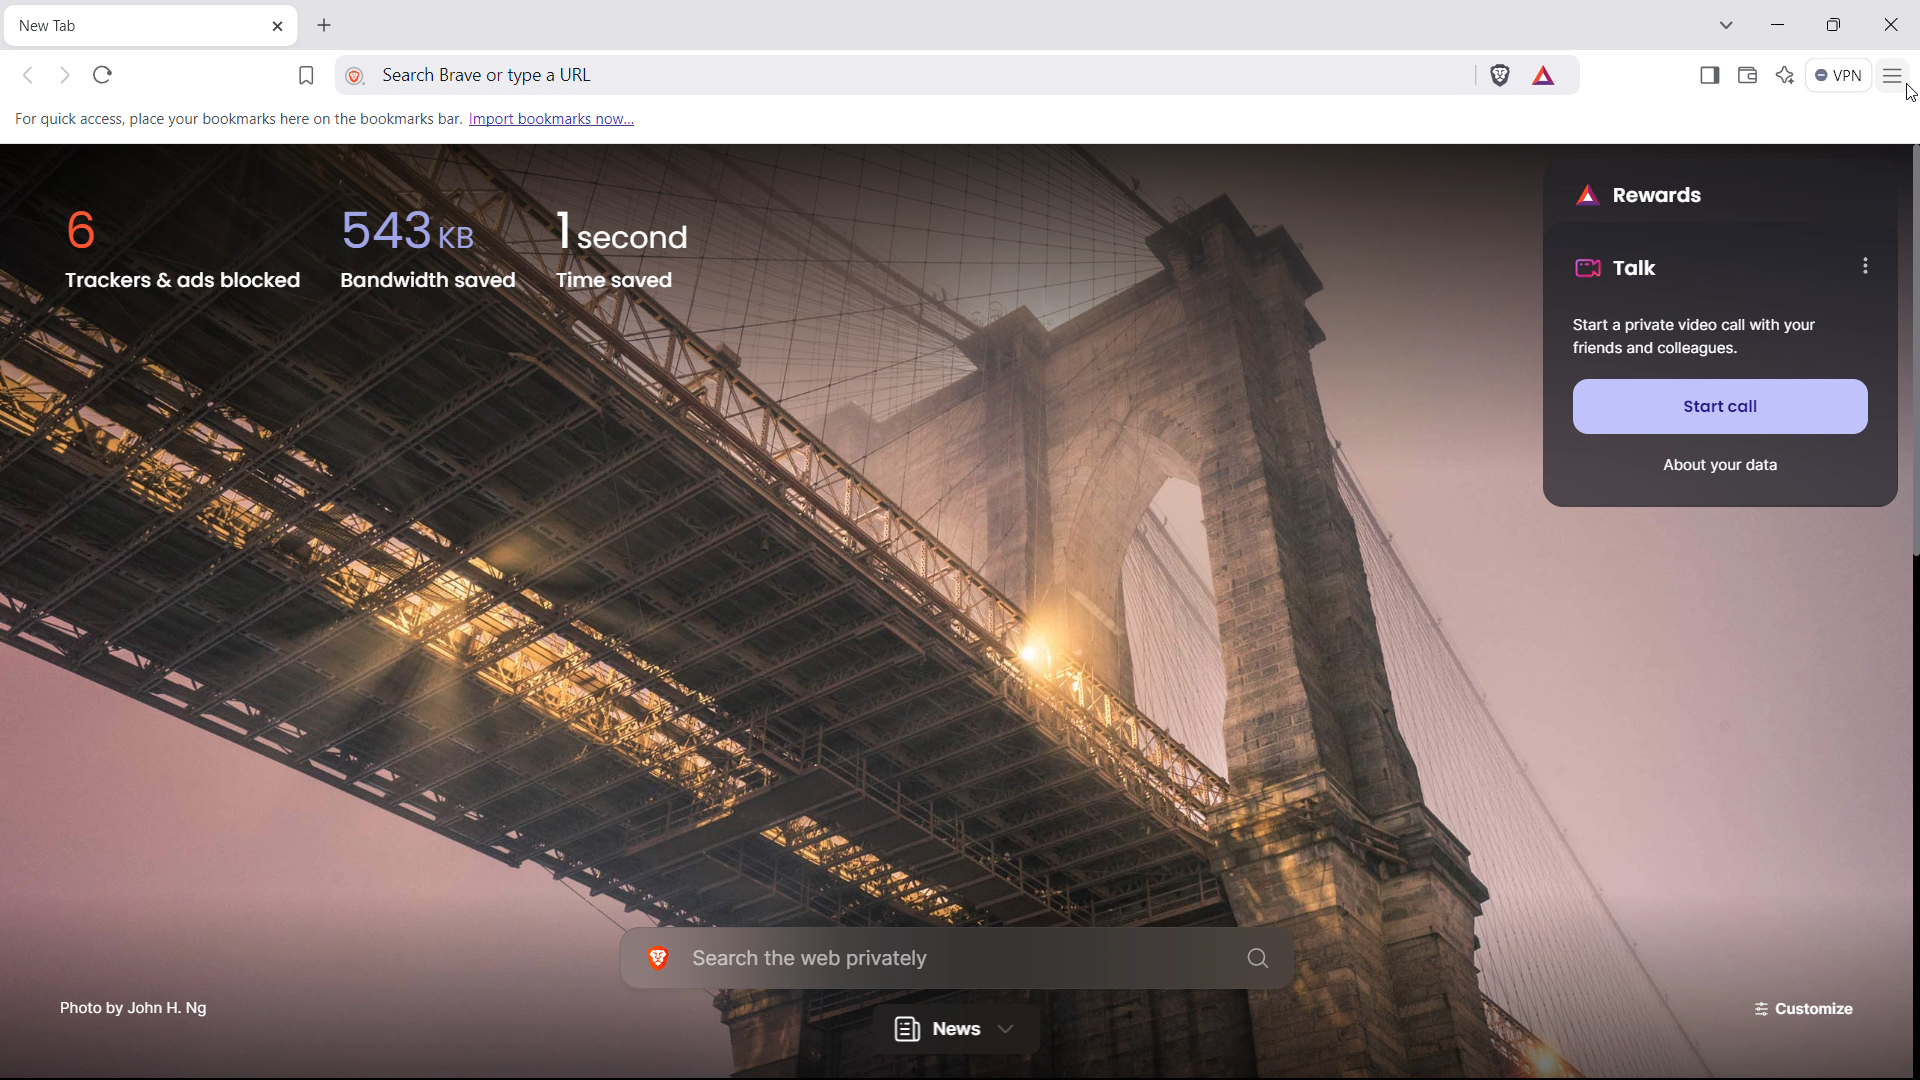 This screenshot has width=1920, height=1080. I want to click on 543kb, so click(407, 229).